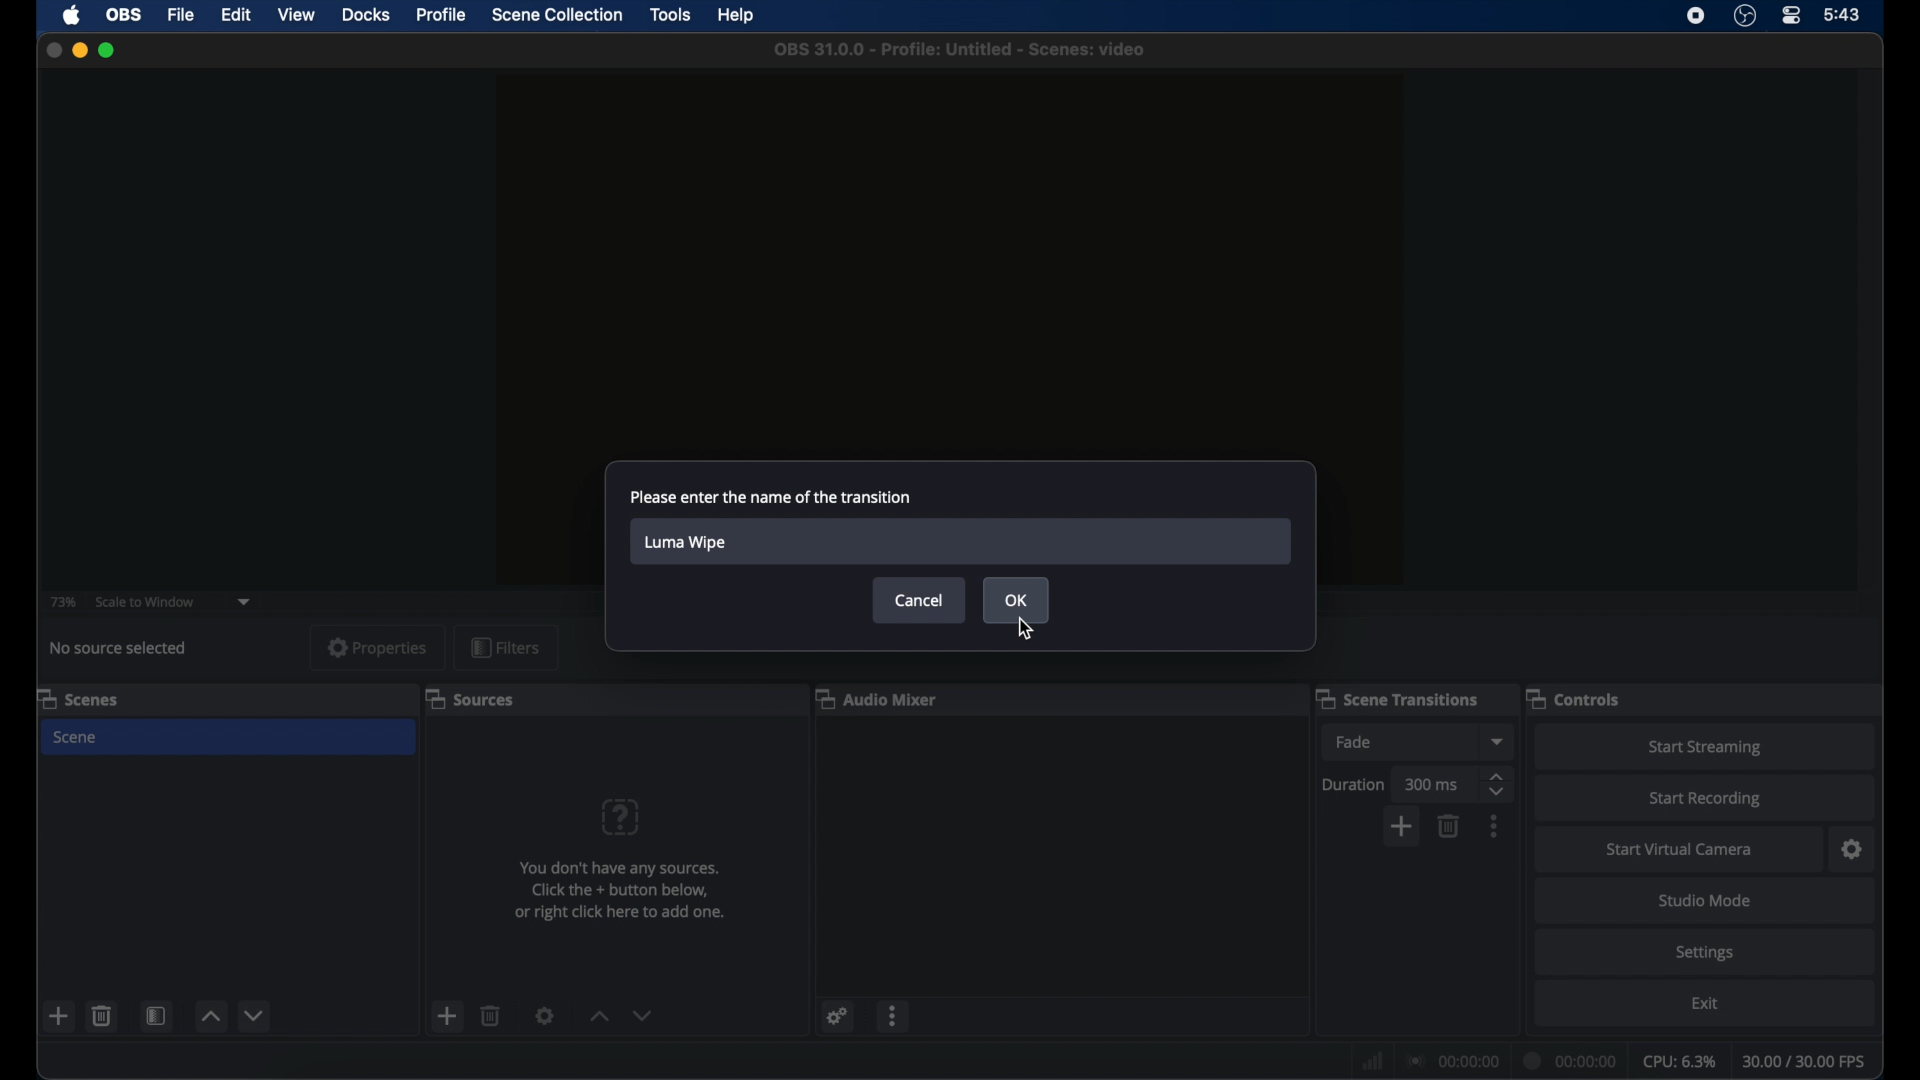 Image resolution: width=1920 pixels, height=1080 pixels. Describe the element at coordinates (1843, 16) in the screenshot. I see `time` at that location.